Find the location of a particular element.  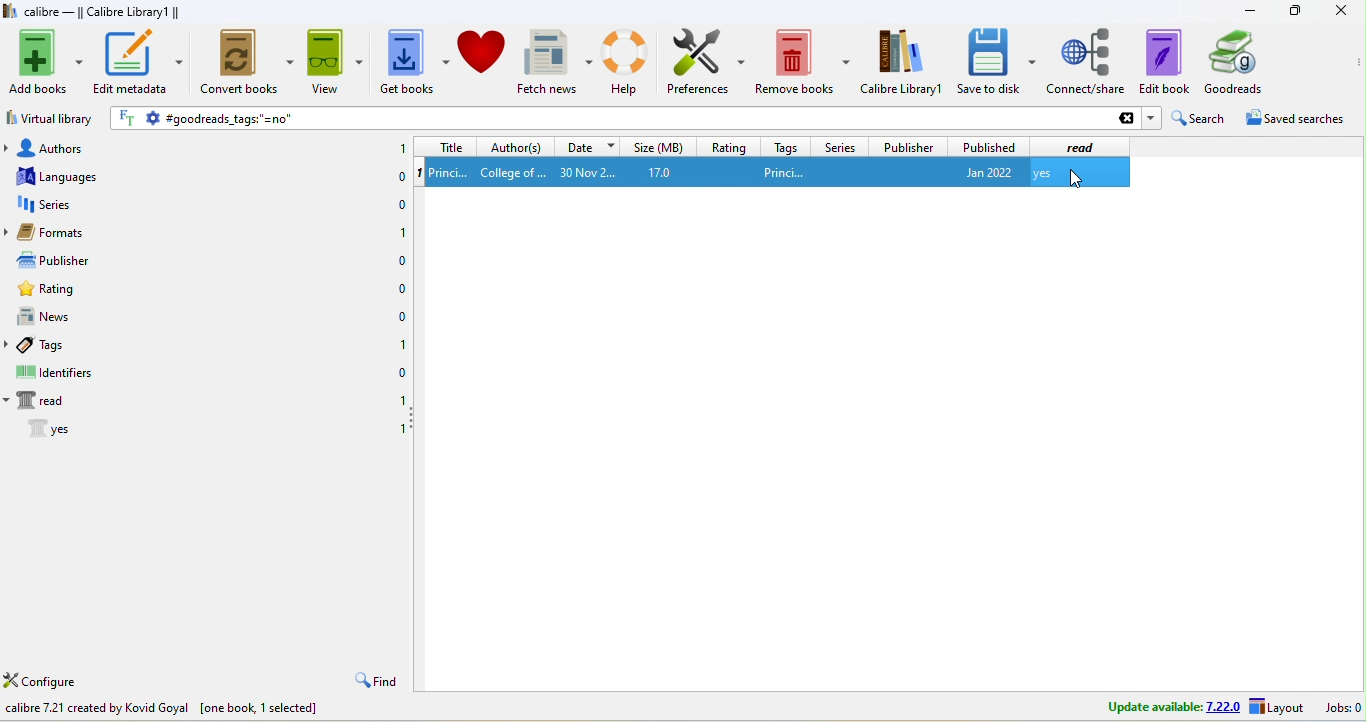

yes is located at coordinates (39, 428).